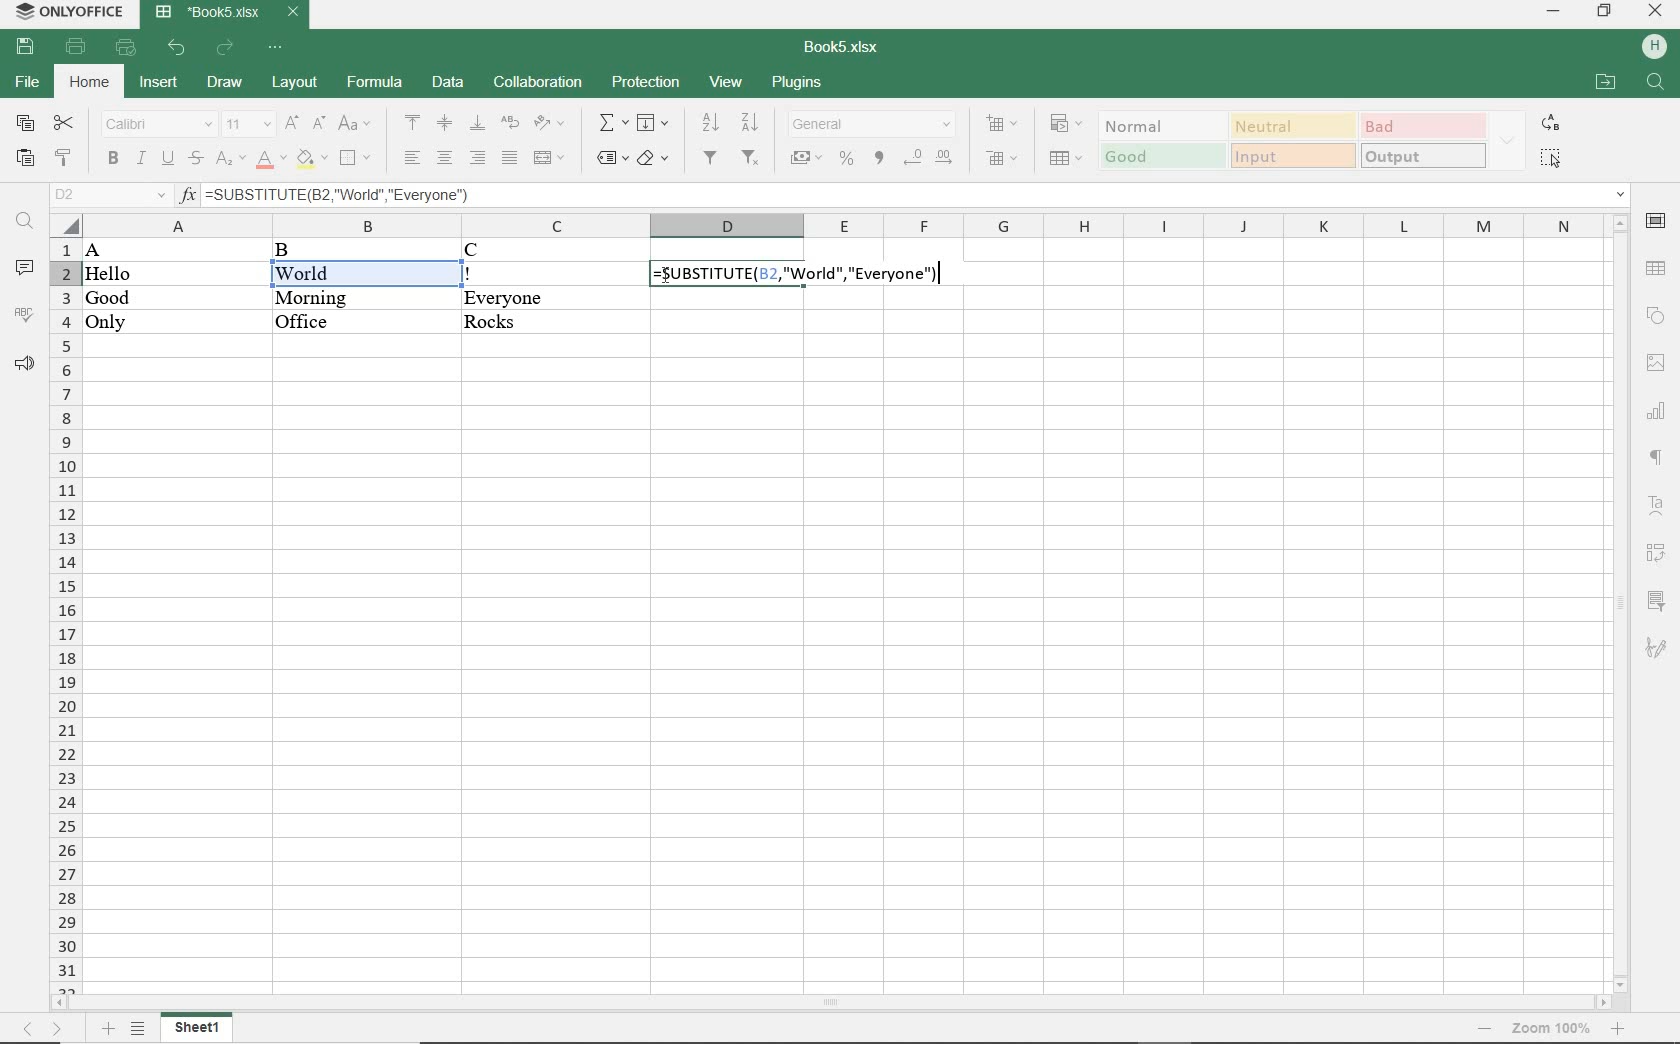 The width and height of the screenshot is (1680, 1044). I want to click on find, so click(24, 223).